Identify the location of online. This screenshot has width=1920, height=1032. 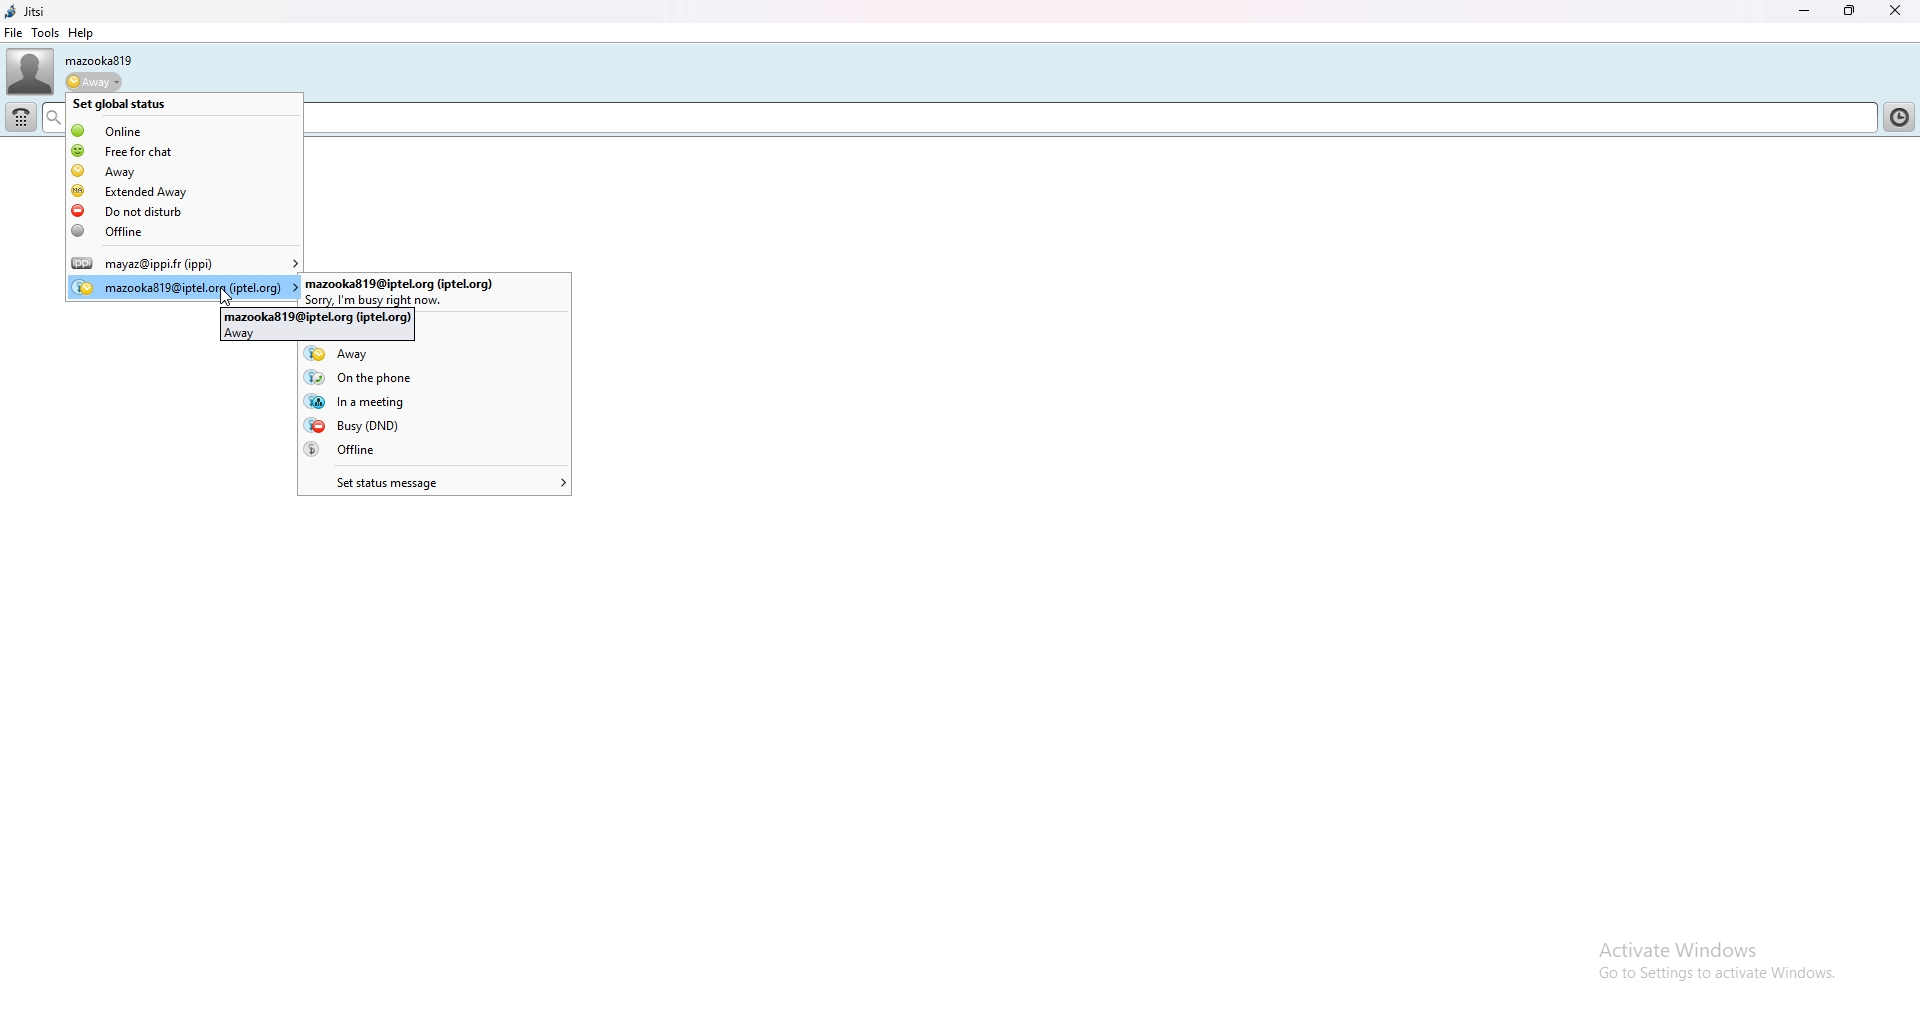
(185, 128).